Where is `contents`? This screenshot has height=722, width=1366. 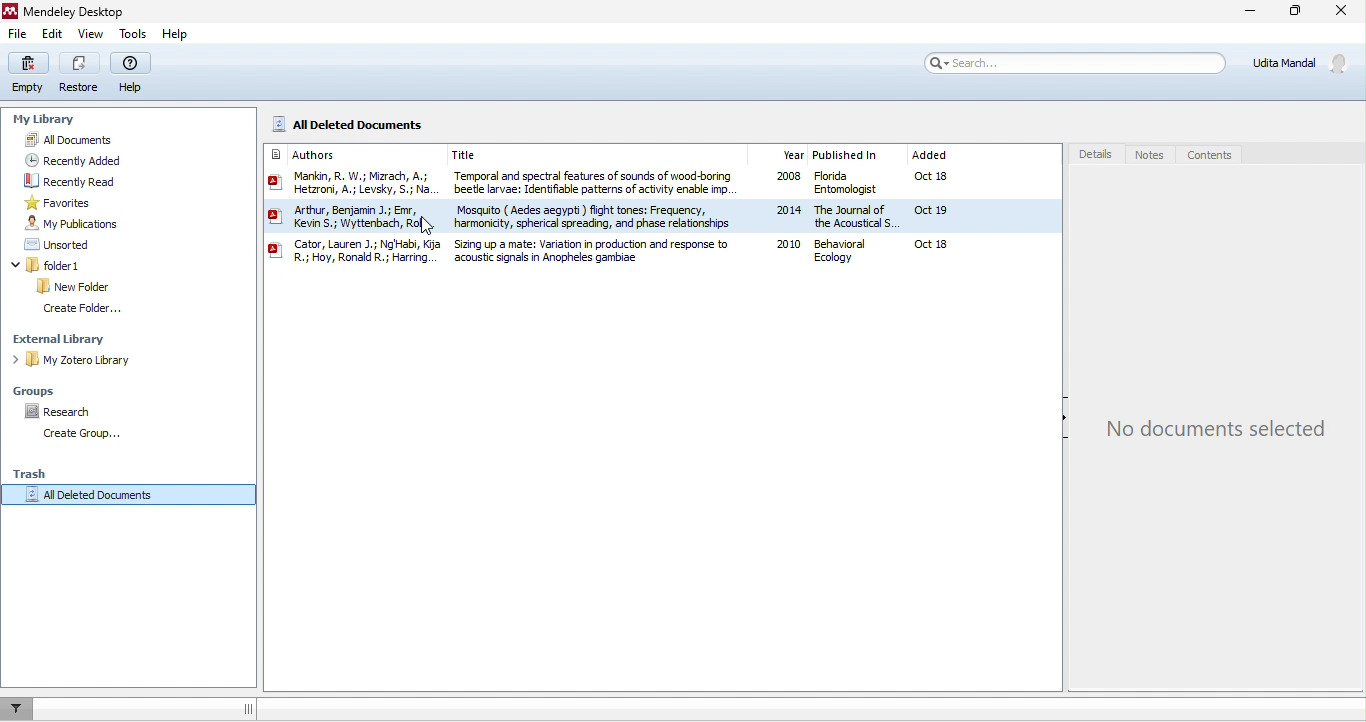 contents is located at coordinates (1223, 158).